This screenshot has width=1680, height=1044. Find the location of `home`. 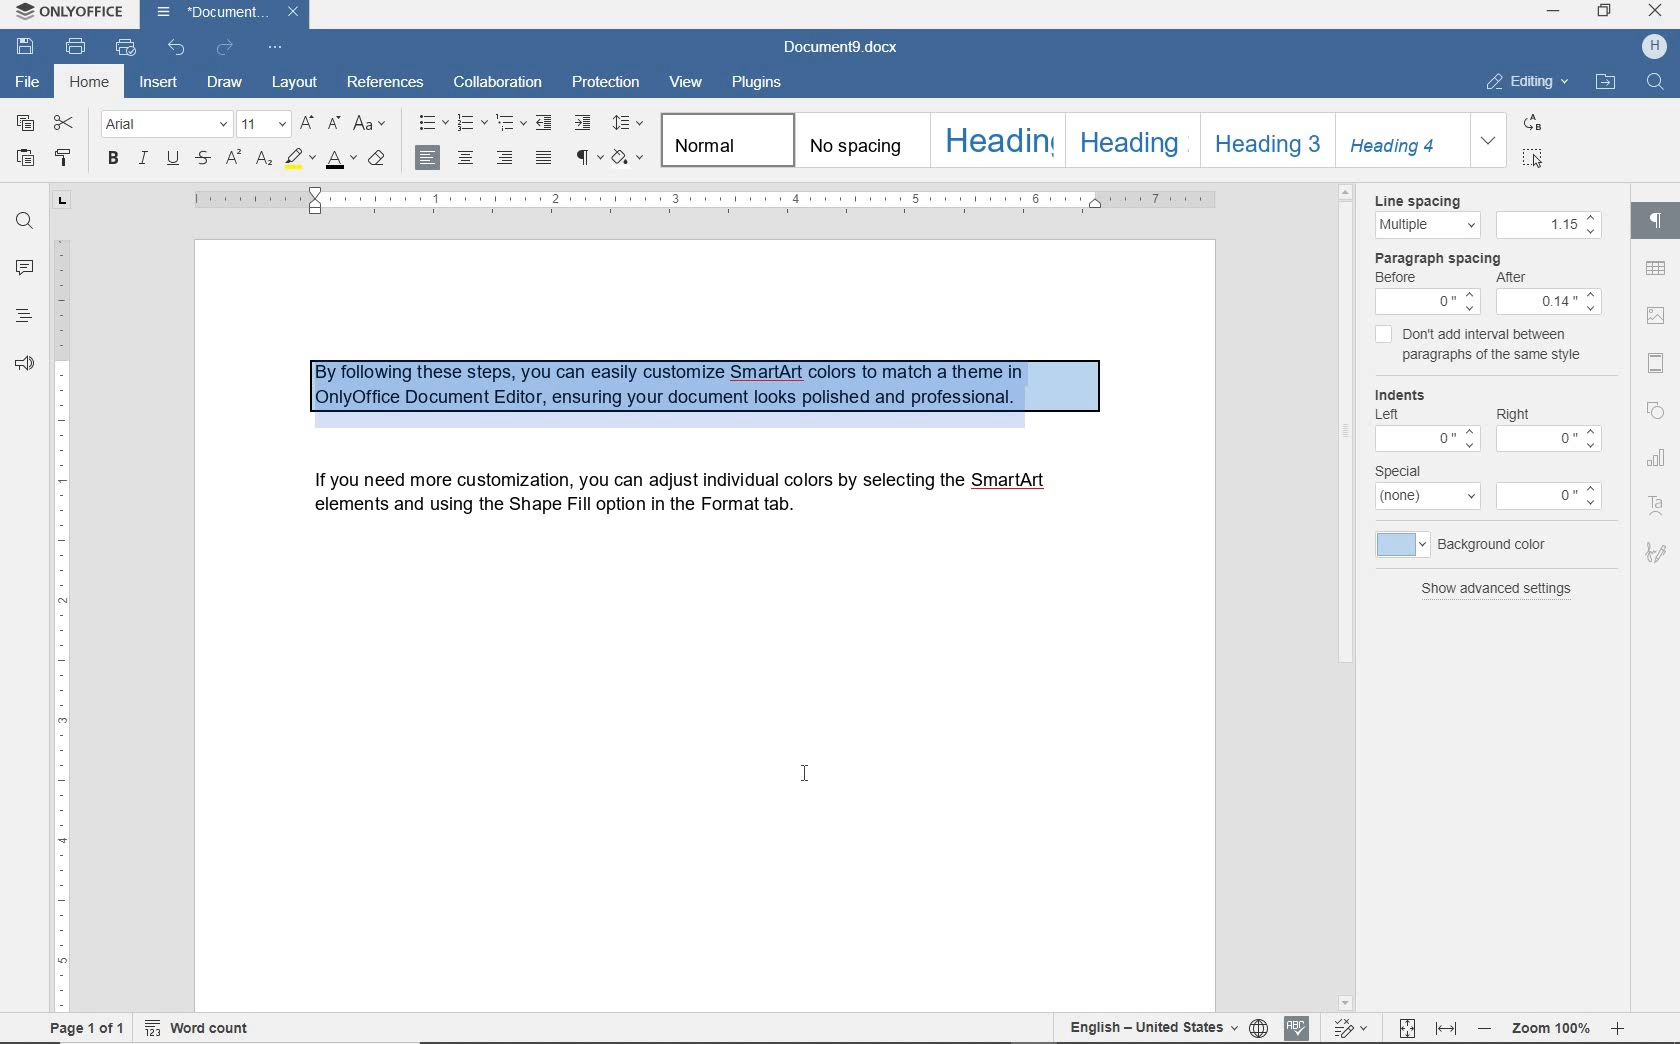

home is located at coordinates (87, 80).